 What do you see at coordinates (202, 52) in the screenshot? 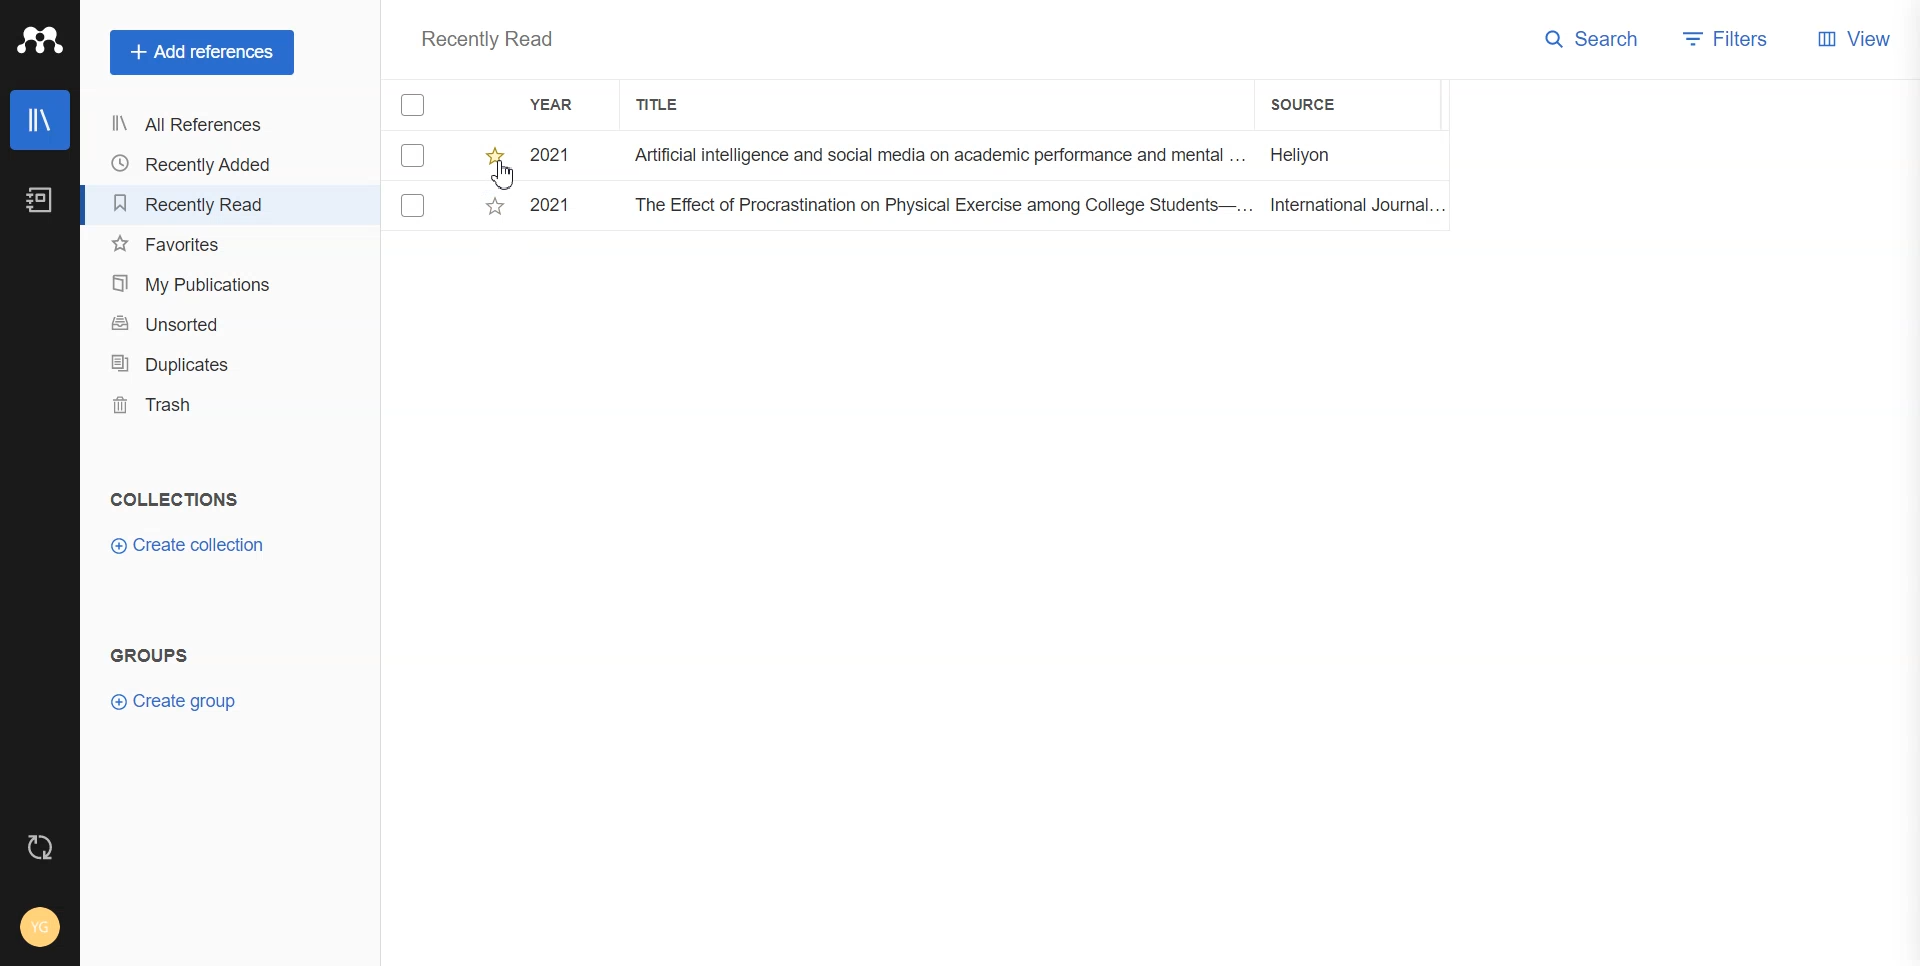
I see `Add references` at bounding box center [202, 52].